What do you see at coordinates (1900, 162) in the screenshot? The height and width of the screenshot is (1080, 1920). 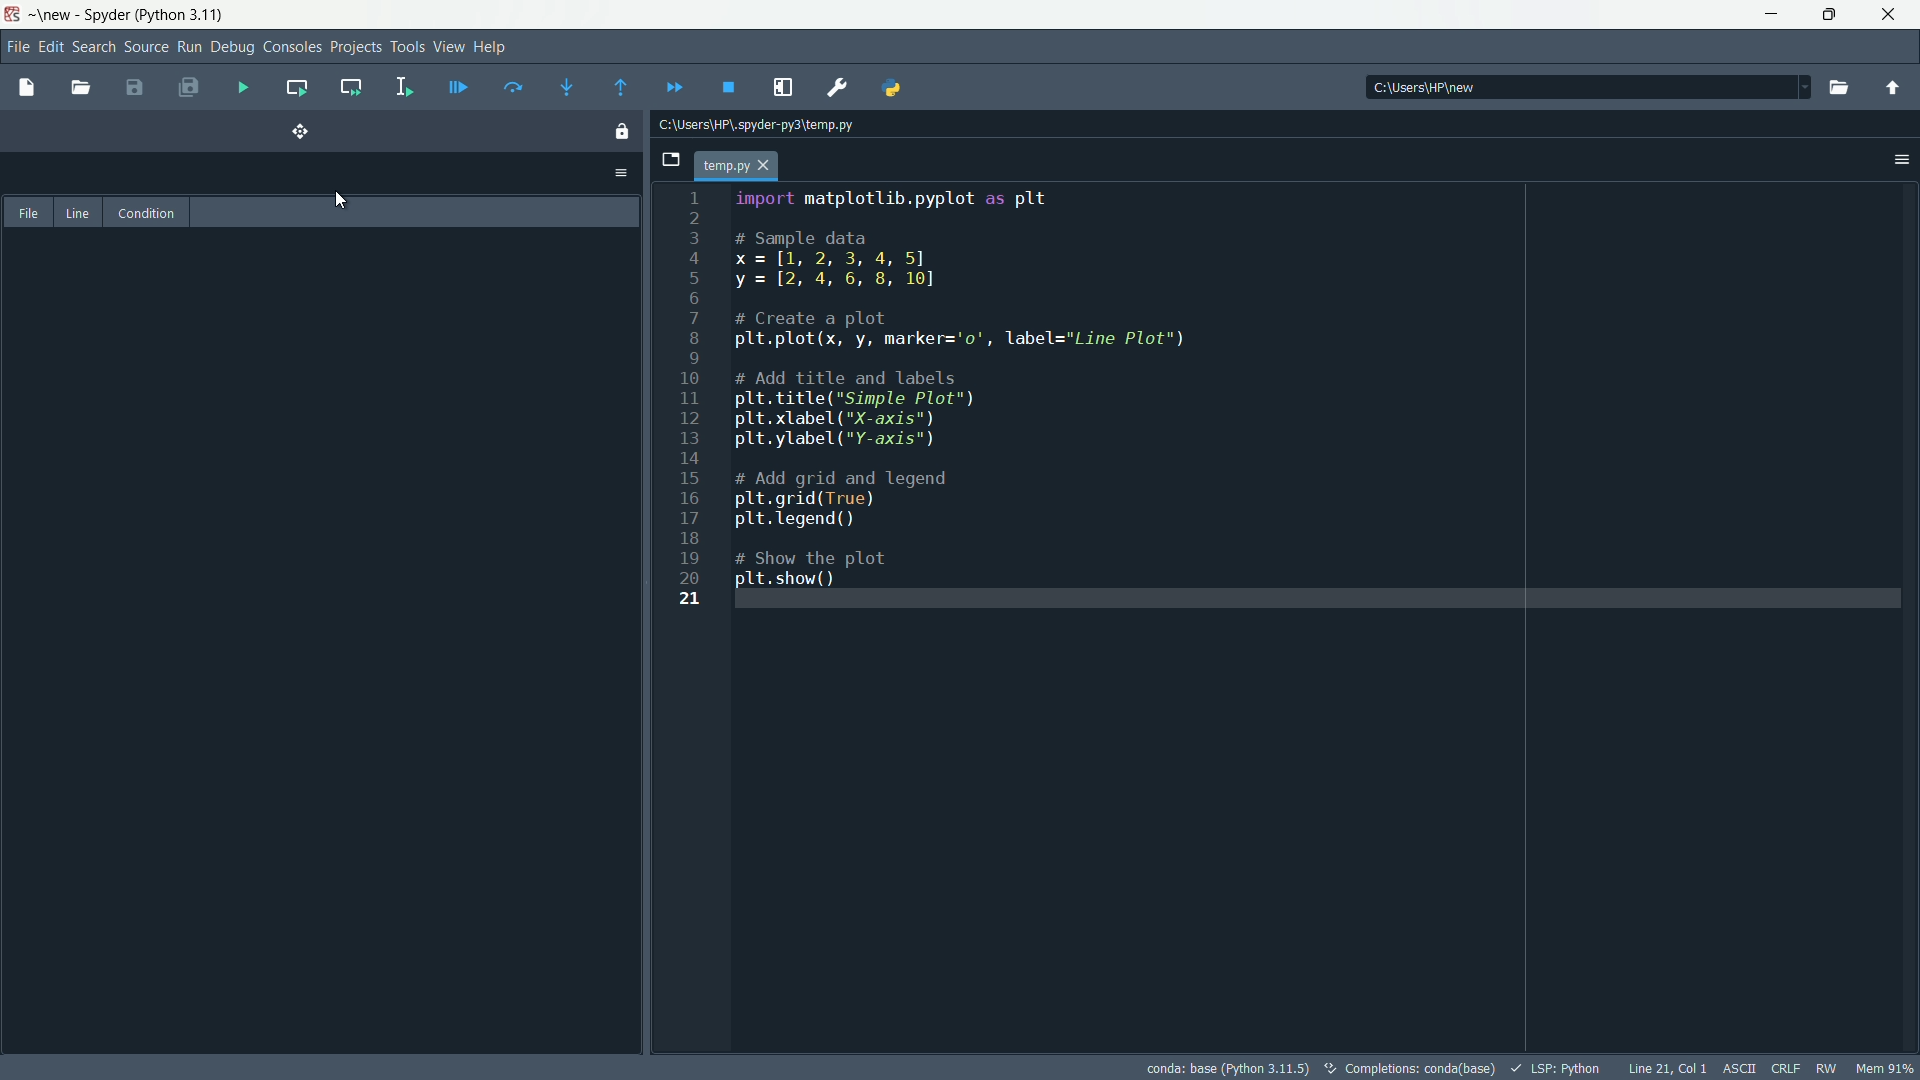 I see `sidebar menu` at bounding box center [1900, 162].